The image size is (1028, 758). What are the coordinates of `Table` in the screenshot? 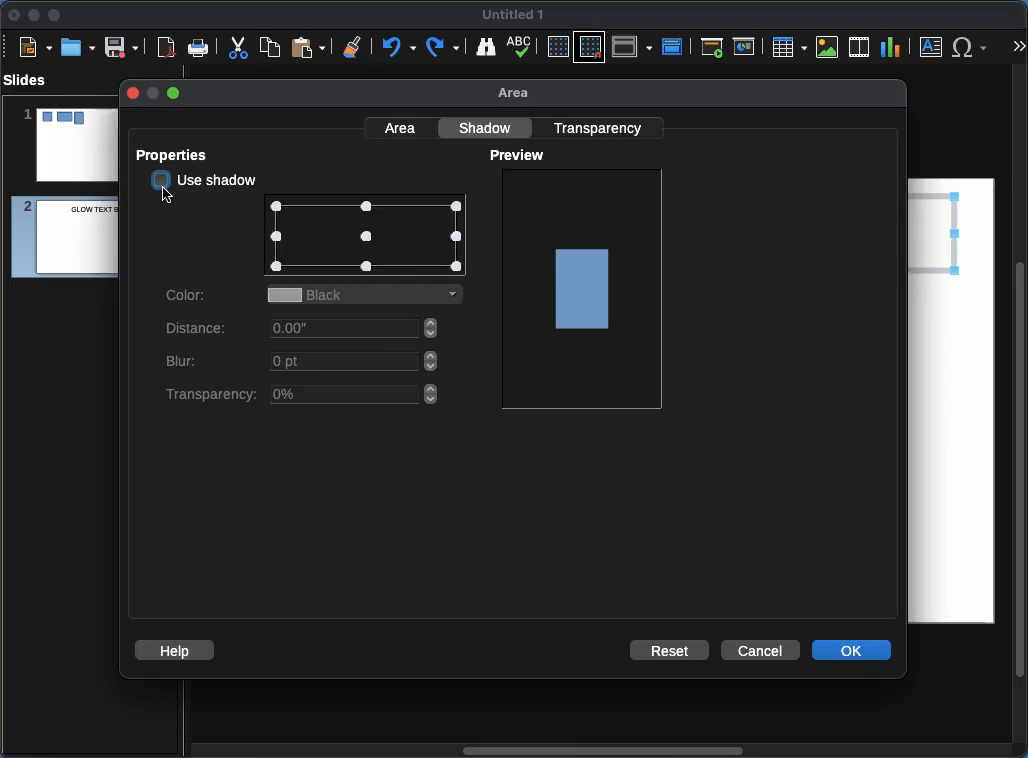 It's located at (788, 46).